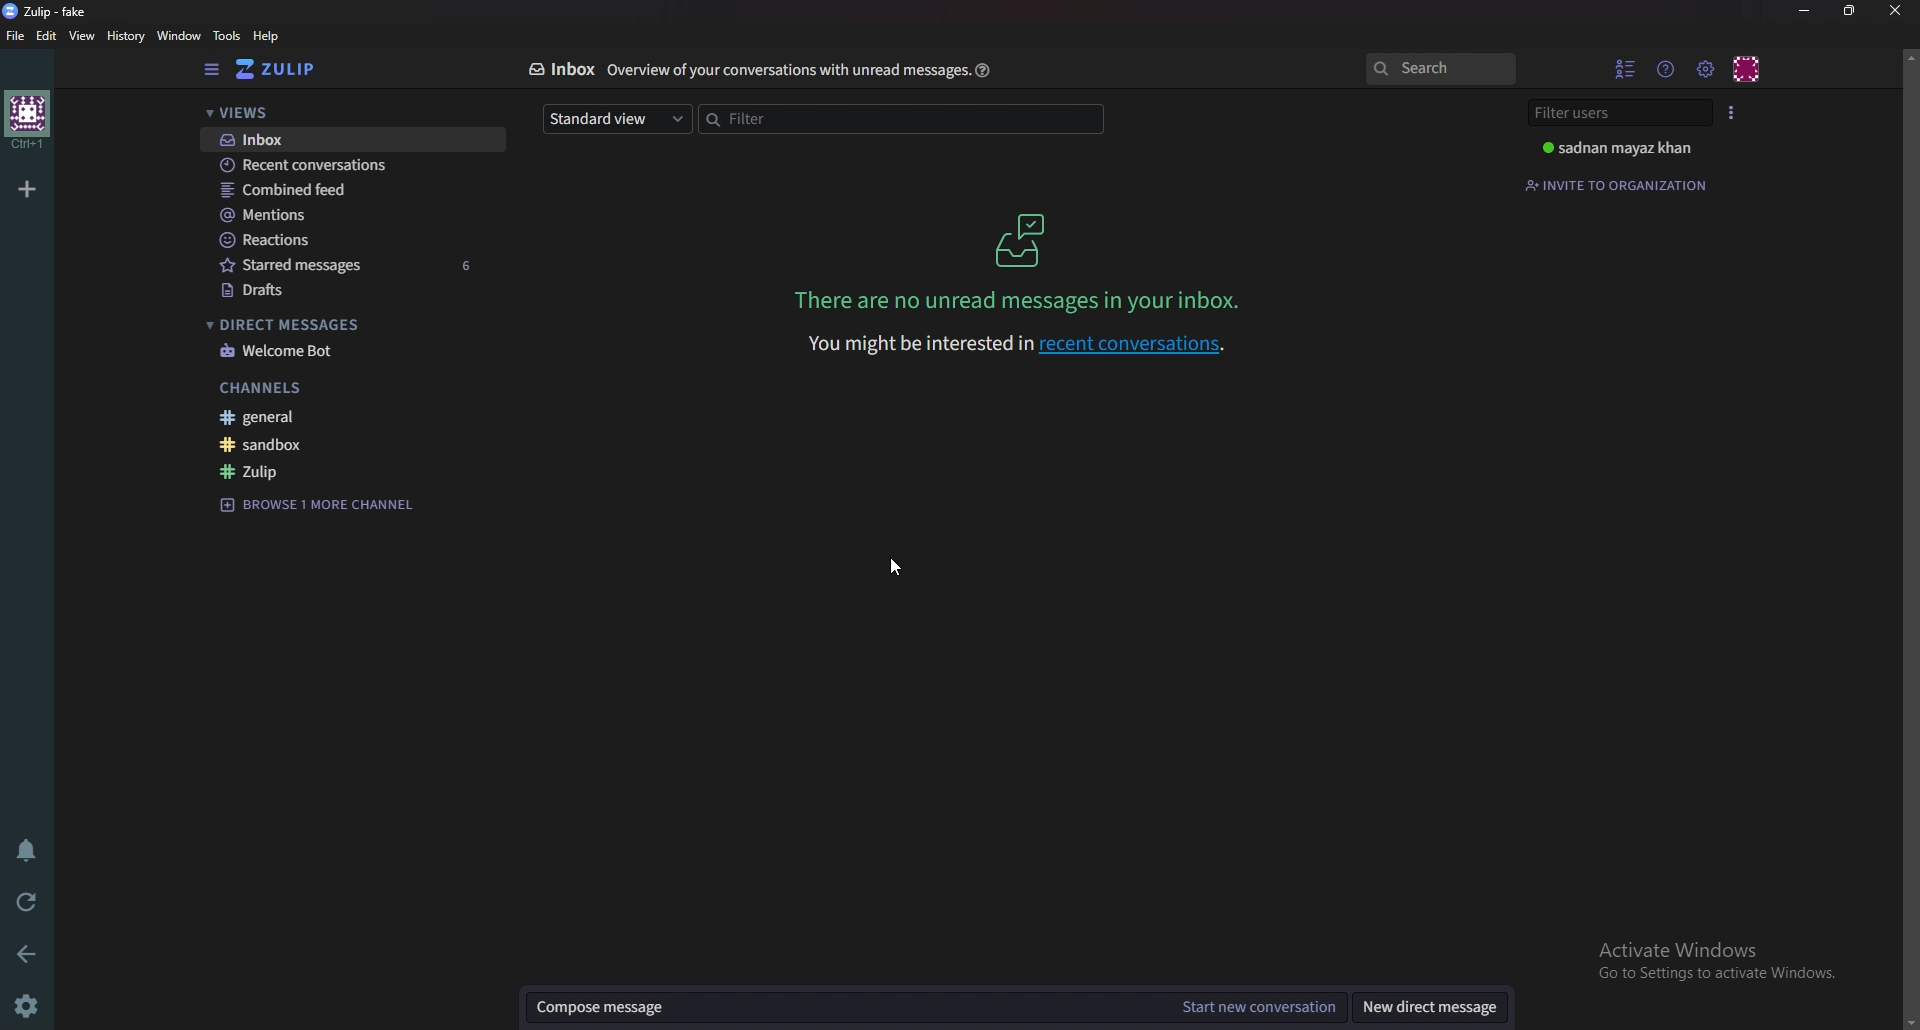  Describe the element at coordinates (46, 34) in the screenshot. I see `edit` at that location.